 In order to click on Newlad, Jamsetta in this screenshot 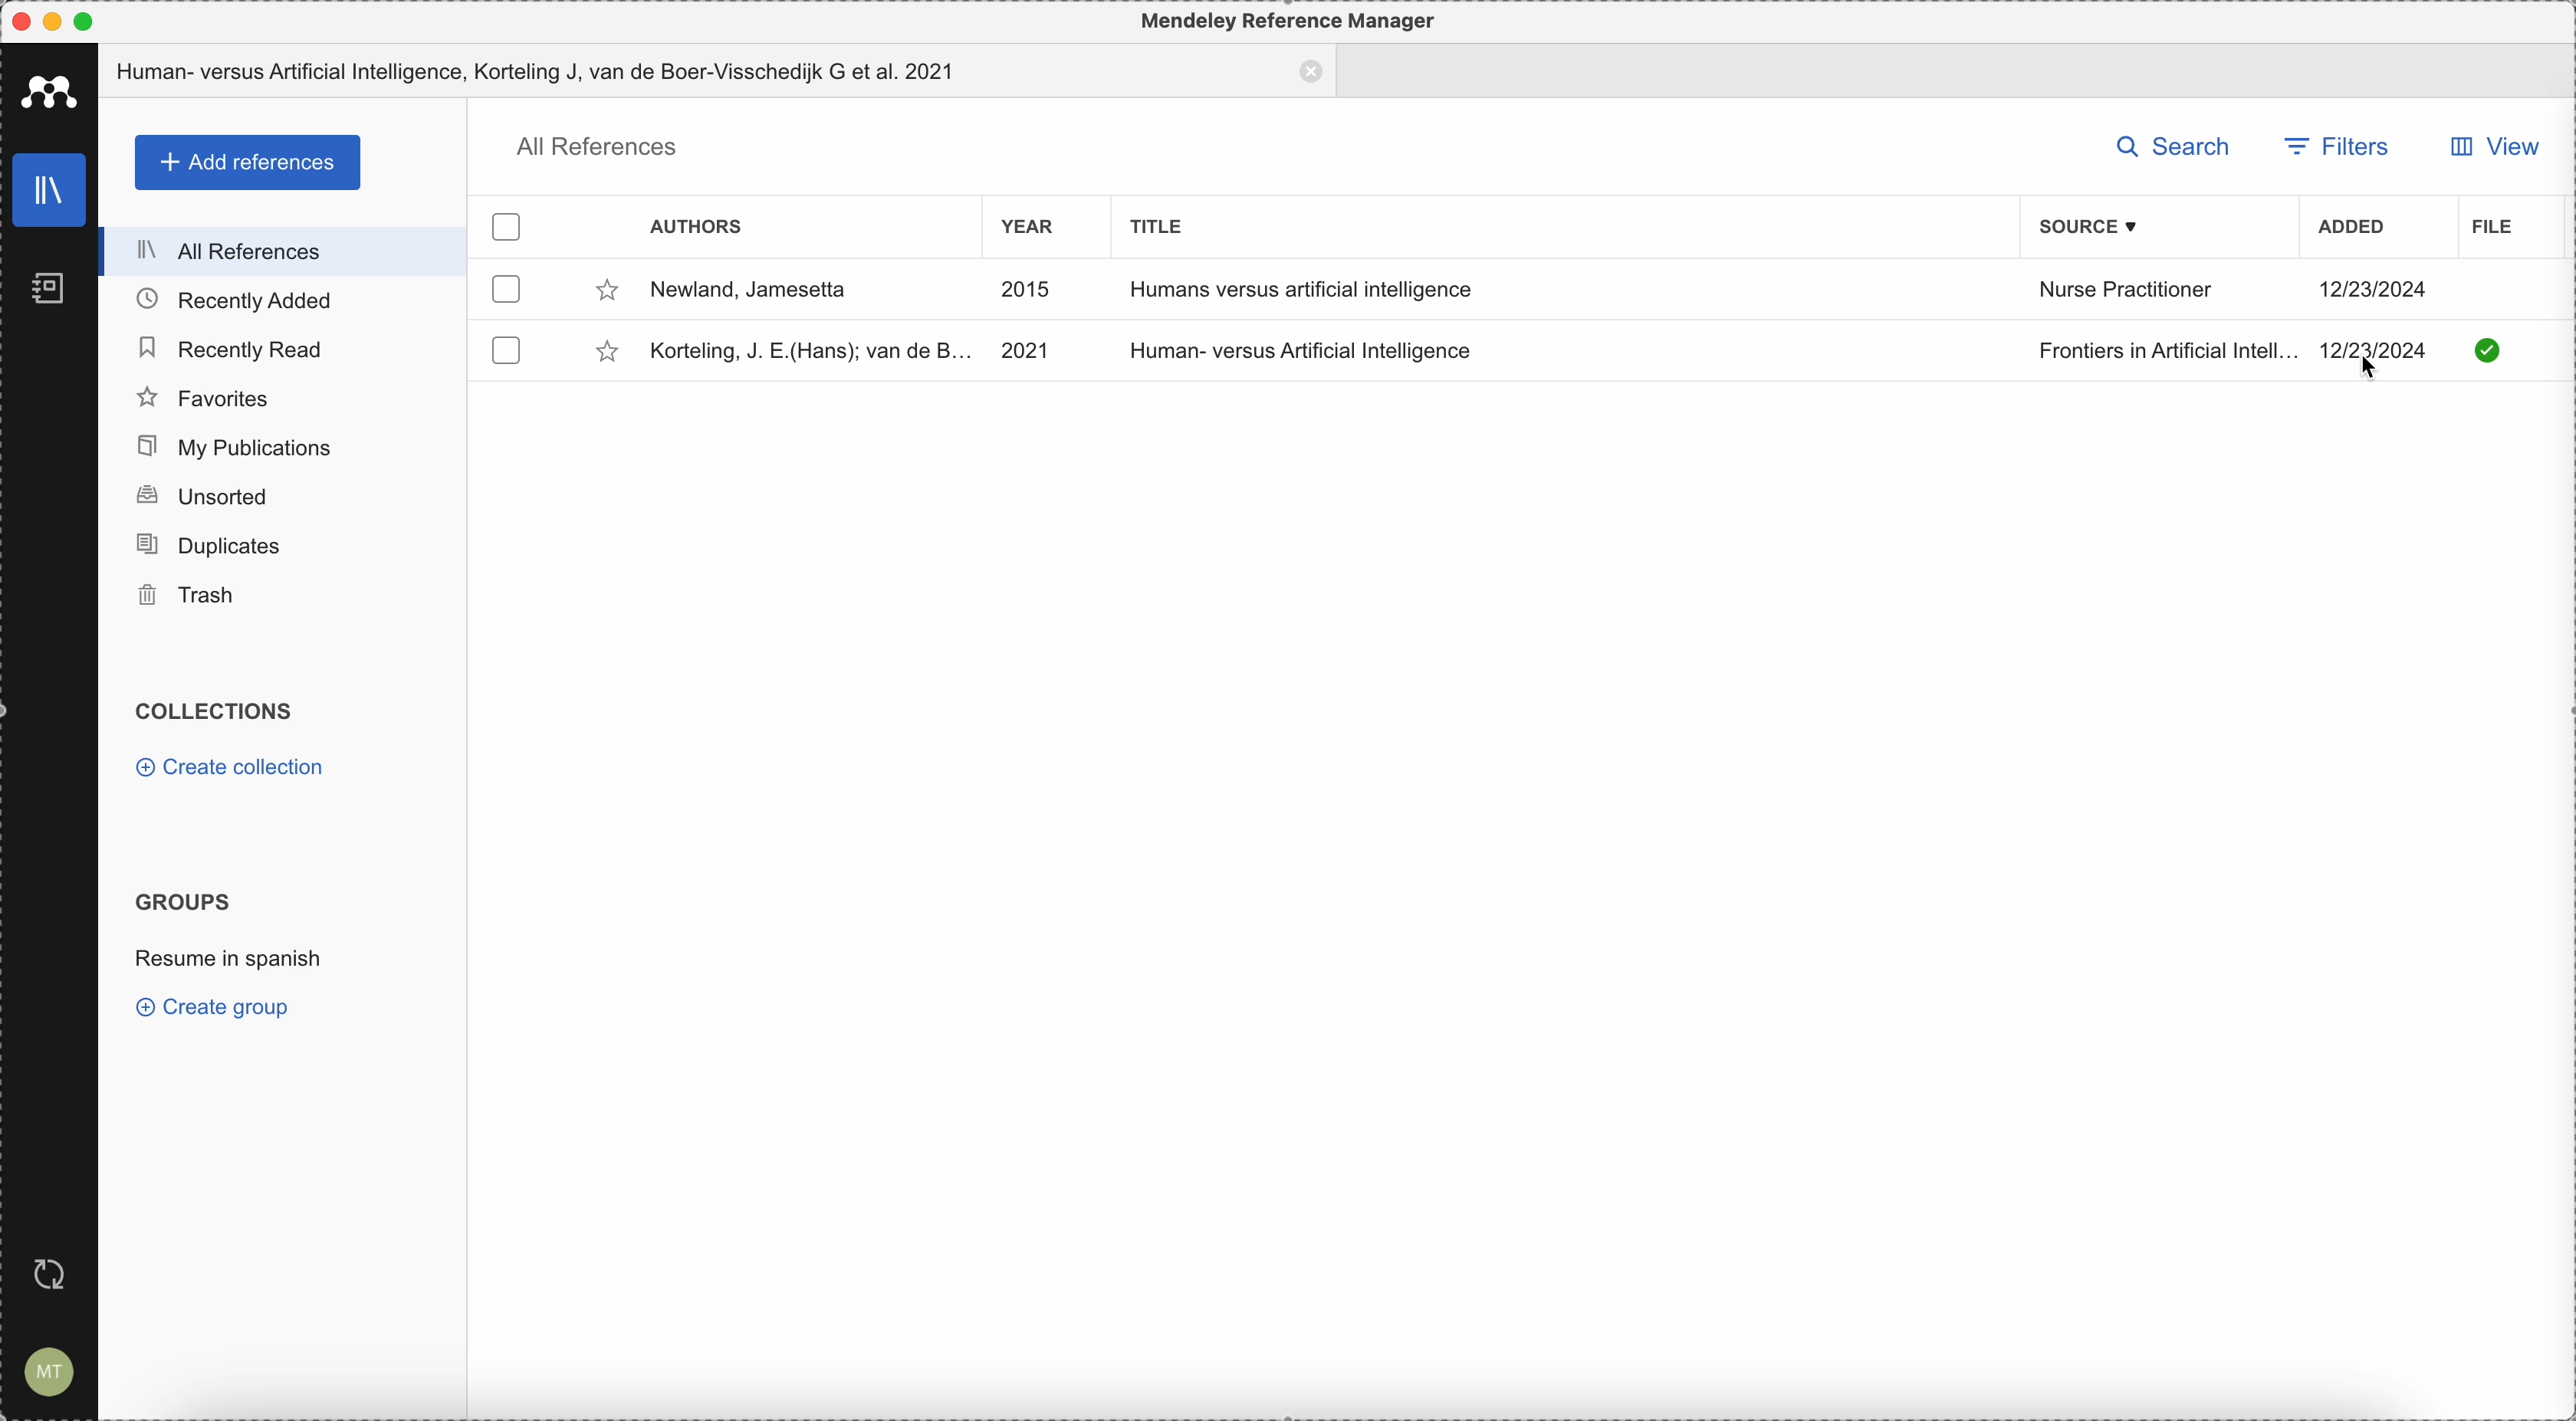, I will do `click(748, 291)`.